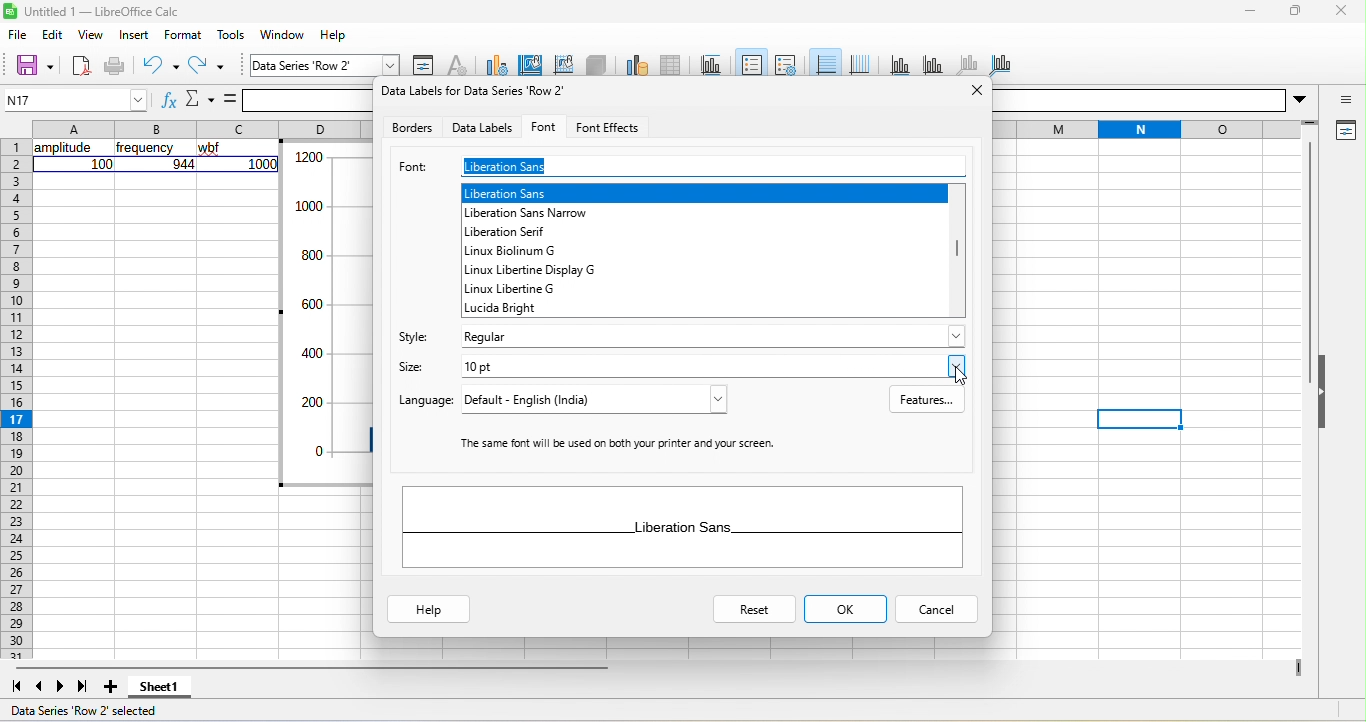 The width and height of the screenshot is (1366, 722). Describe the element at coordinates (160, 691) in the screenshot. I see `sheet 1` at that location.